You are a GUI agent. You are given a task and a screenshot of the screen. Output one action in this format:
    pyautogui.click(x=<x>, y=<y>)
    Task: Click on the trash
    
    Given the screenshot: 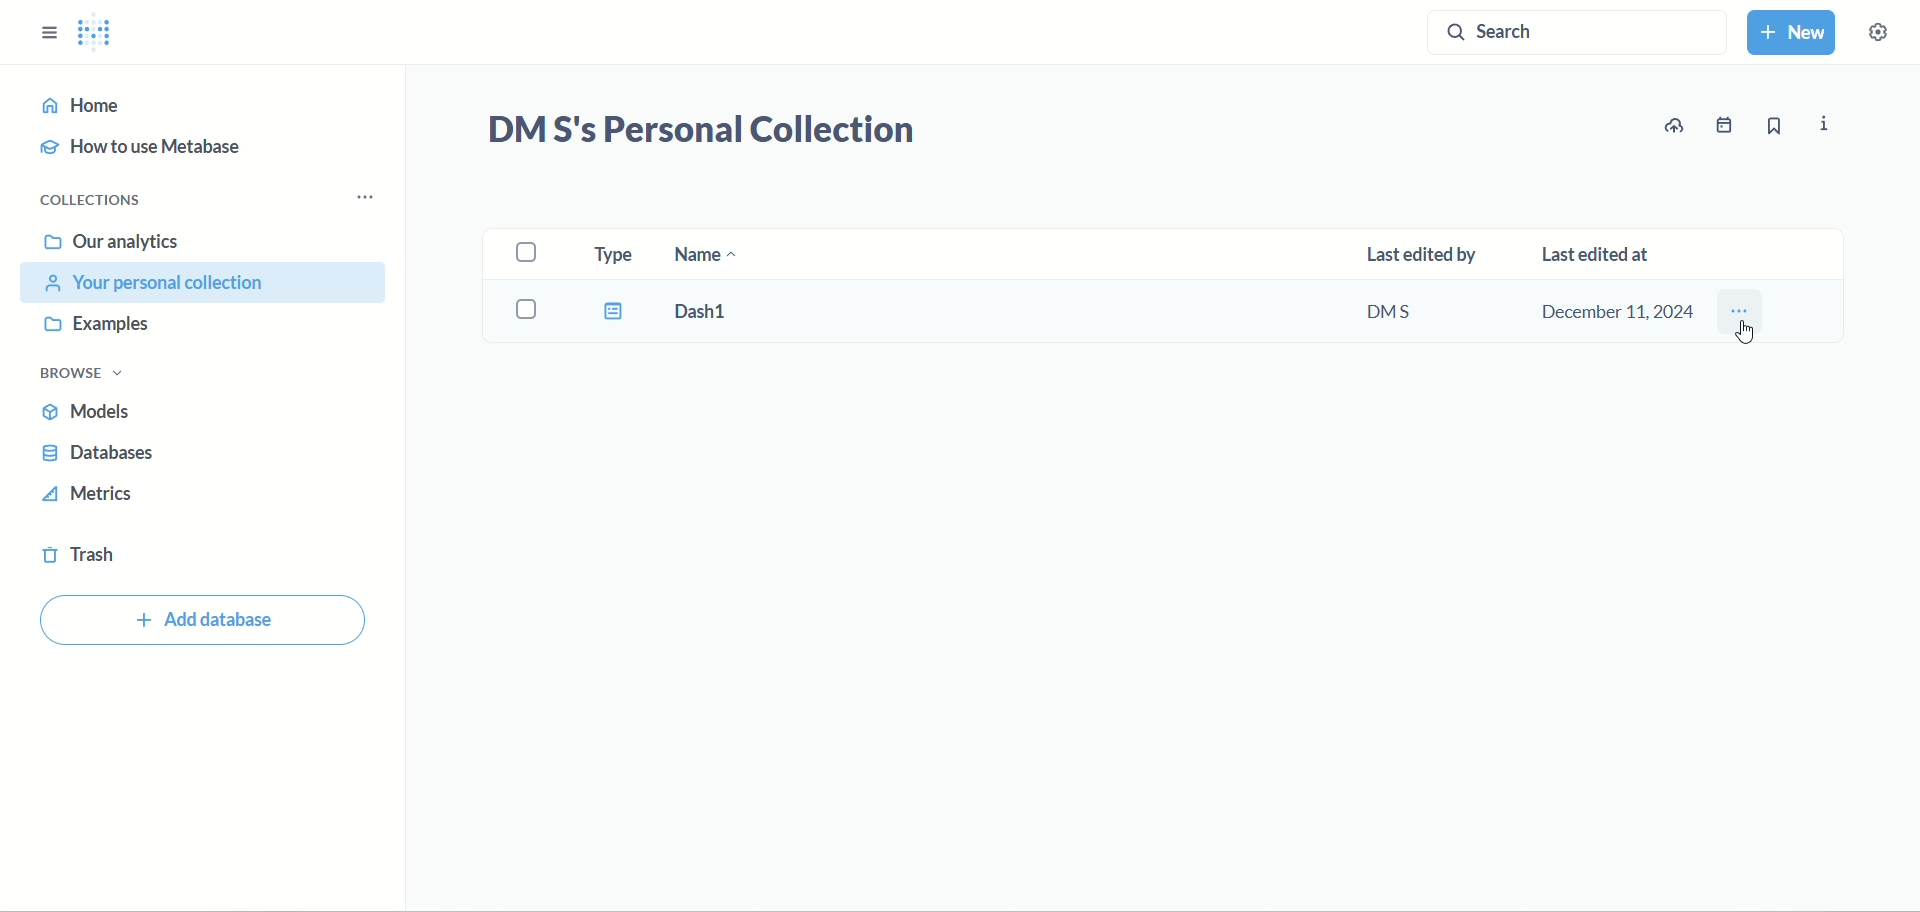 What is the action you would take?
    pyautogui.click(x=85, y=559)
    